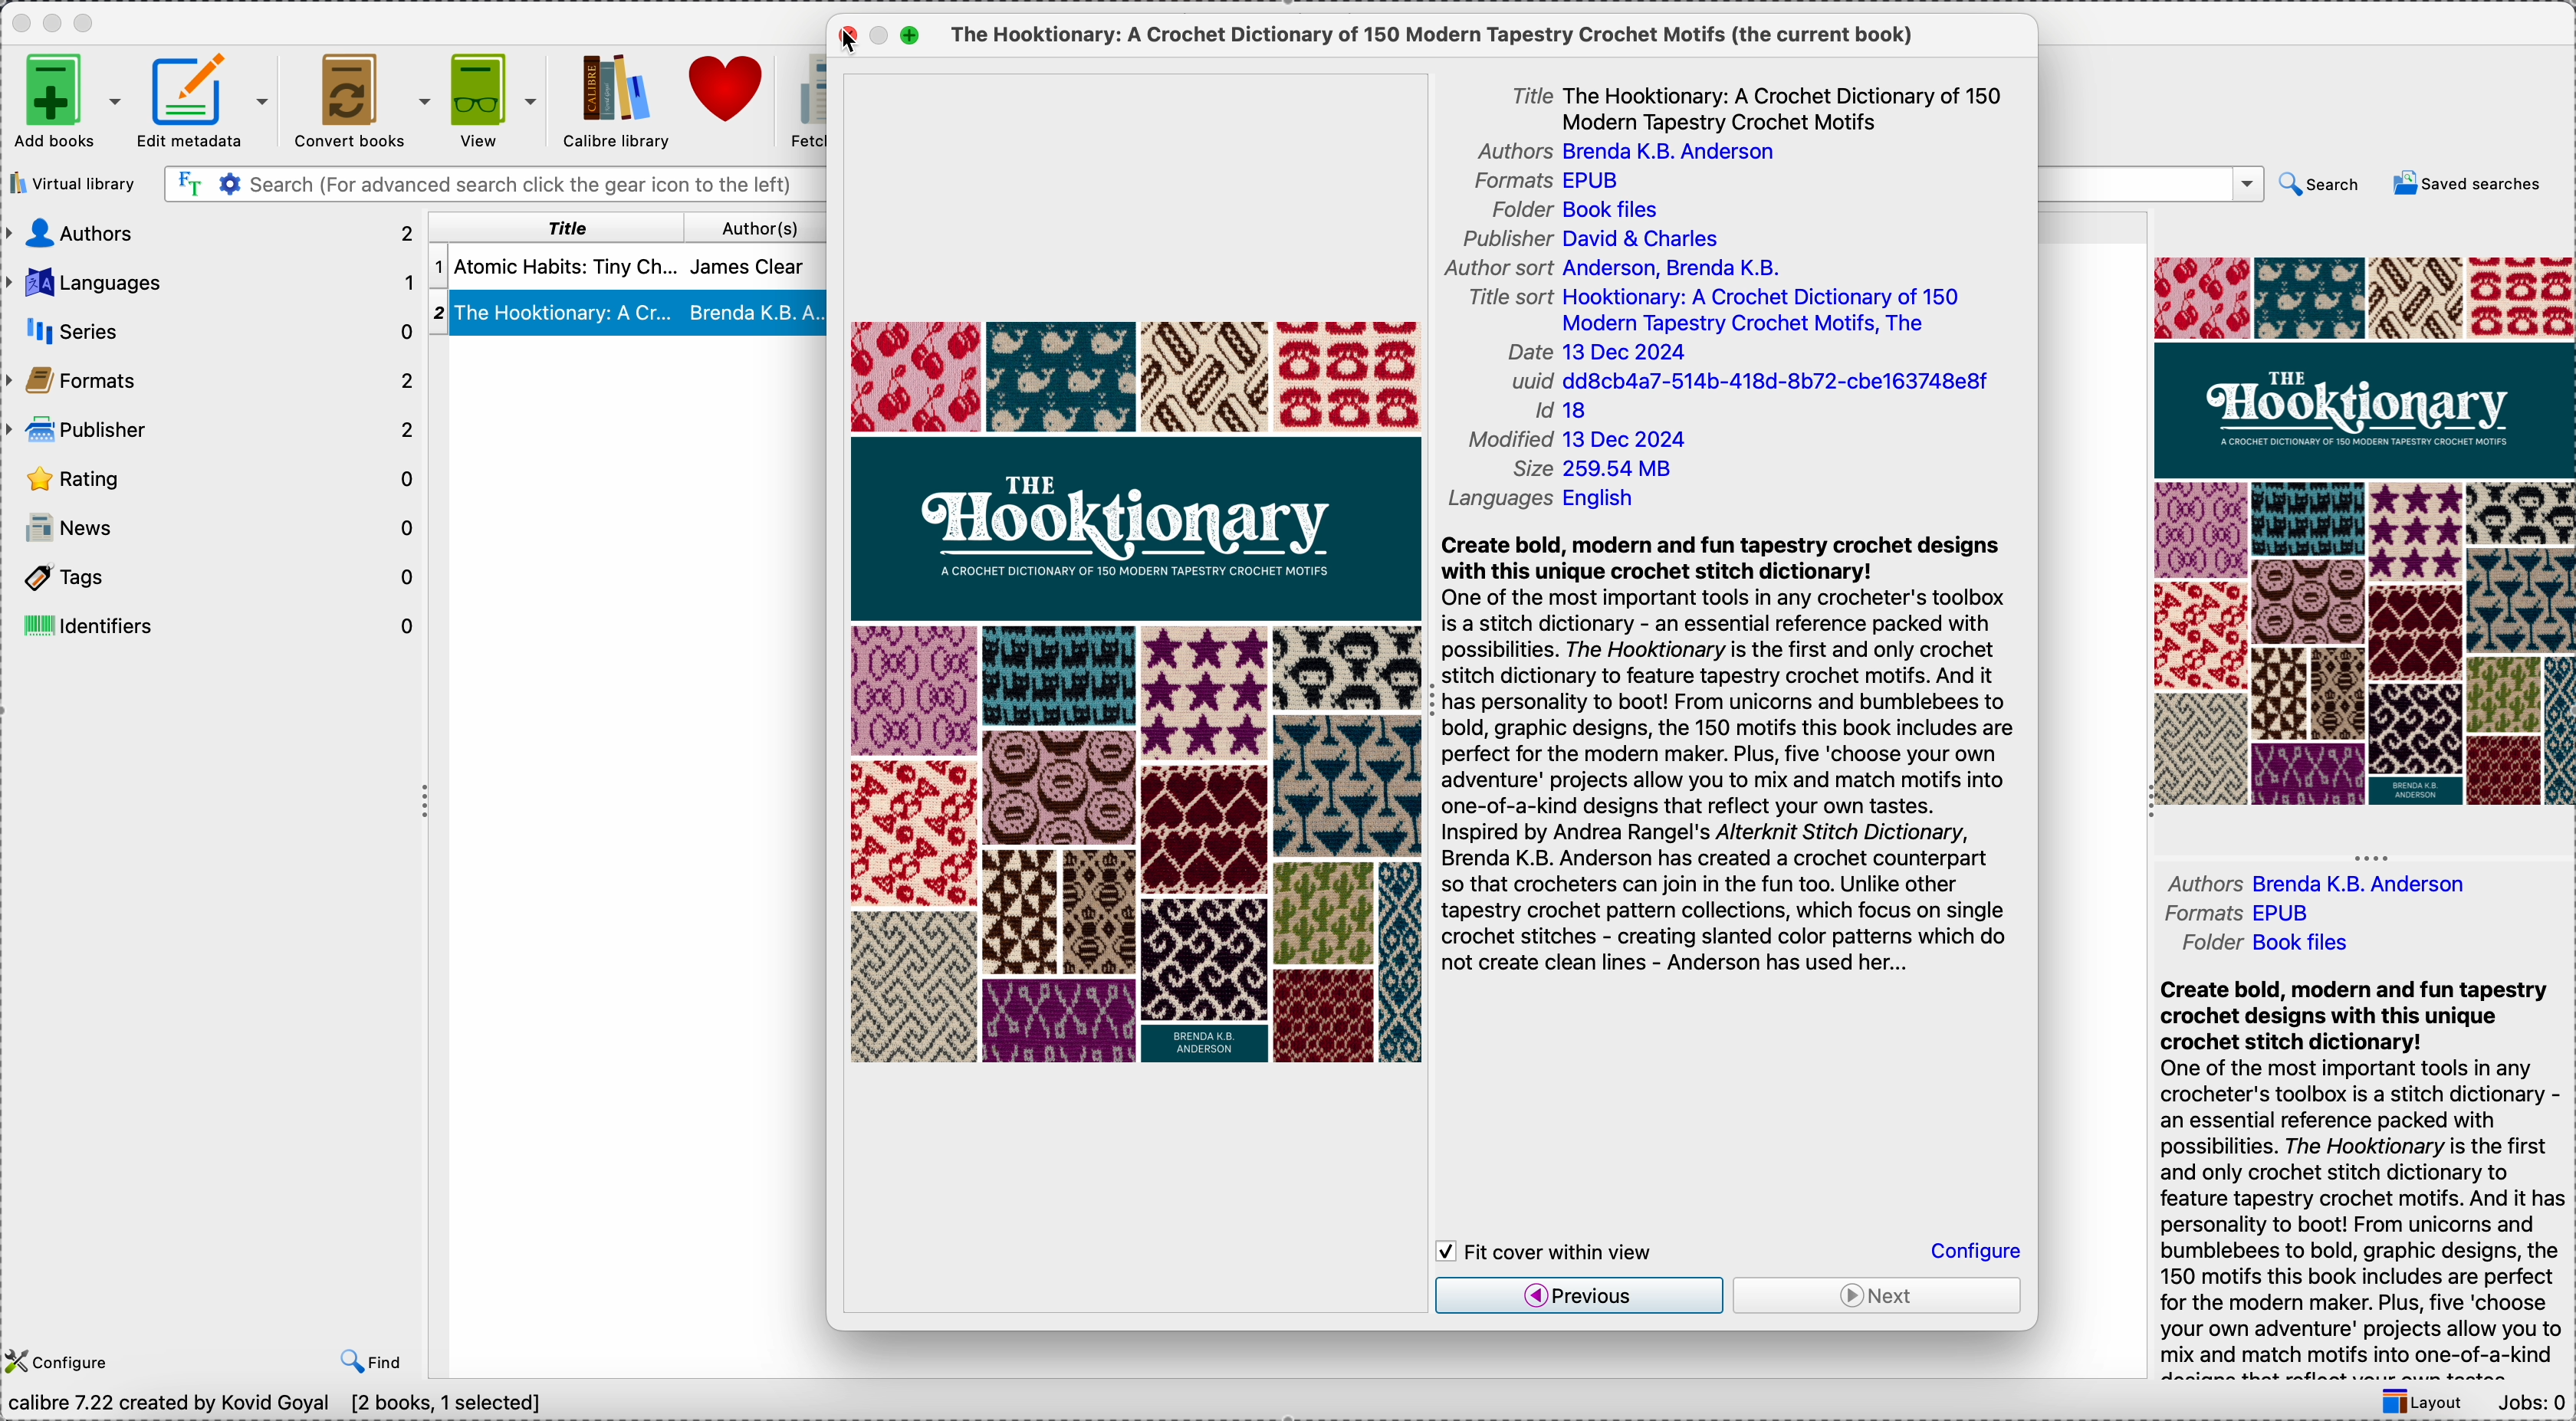 The width and height of the screenshot is (2576, 1421). I want to click on disable minimize pop-up, so click(887, 36).